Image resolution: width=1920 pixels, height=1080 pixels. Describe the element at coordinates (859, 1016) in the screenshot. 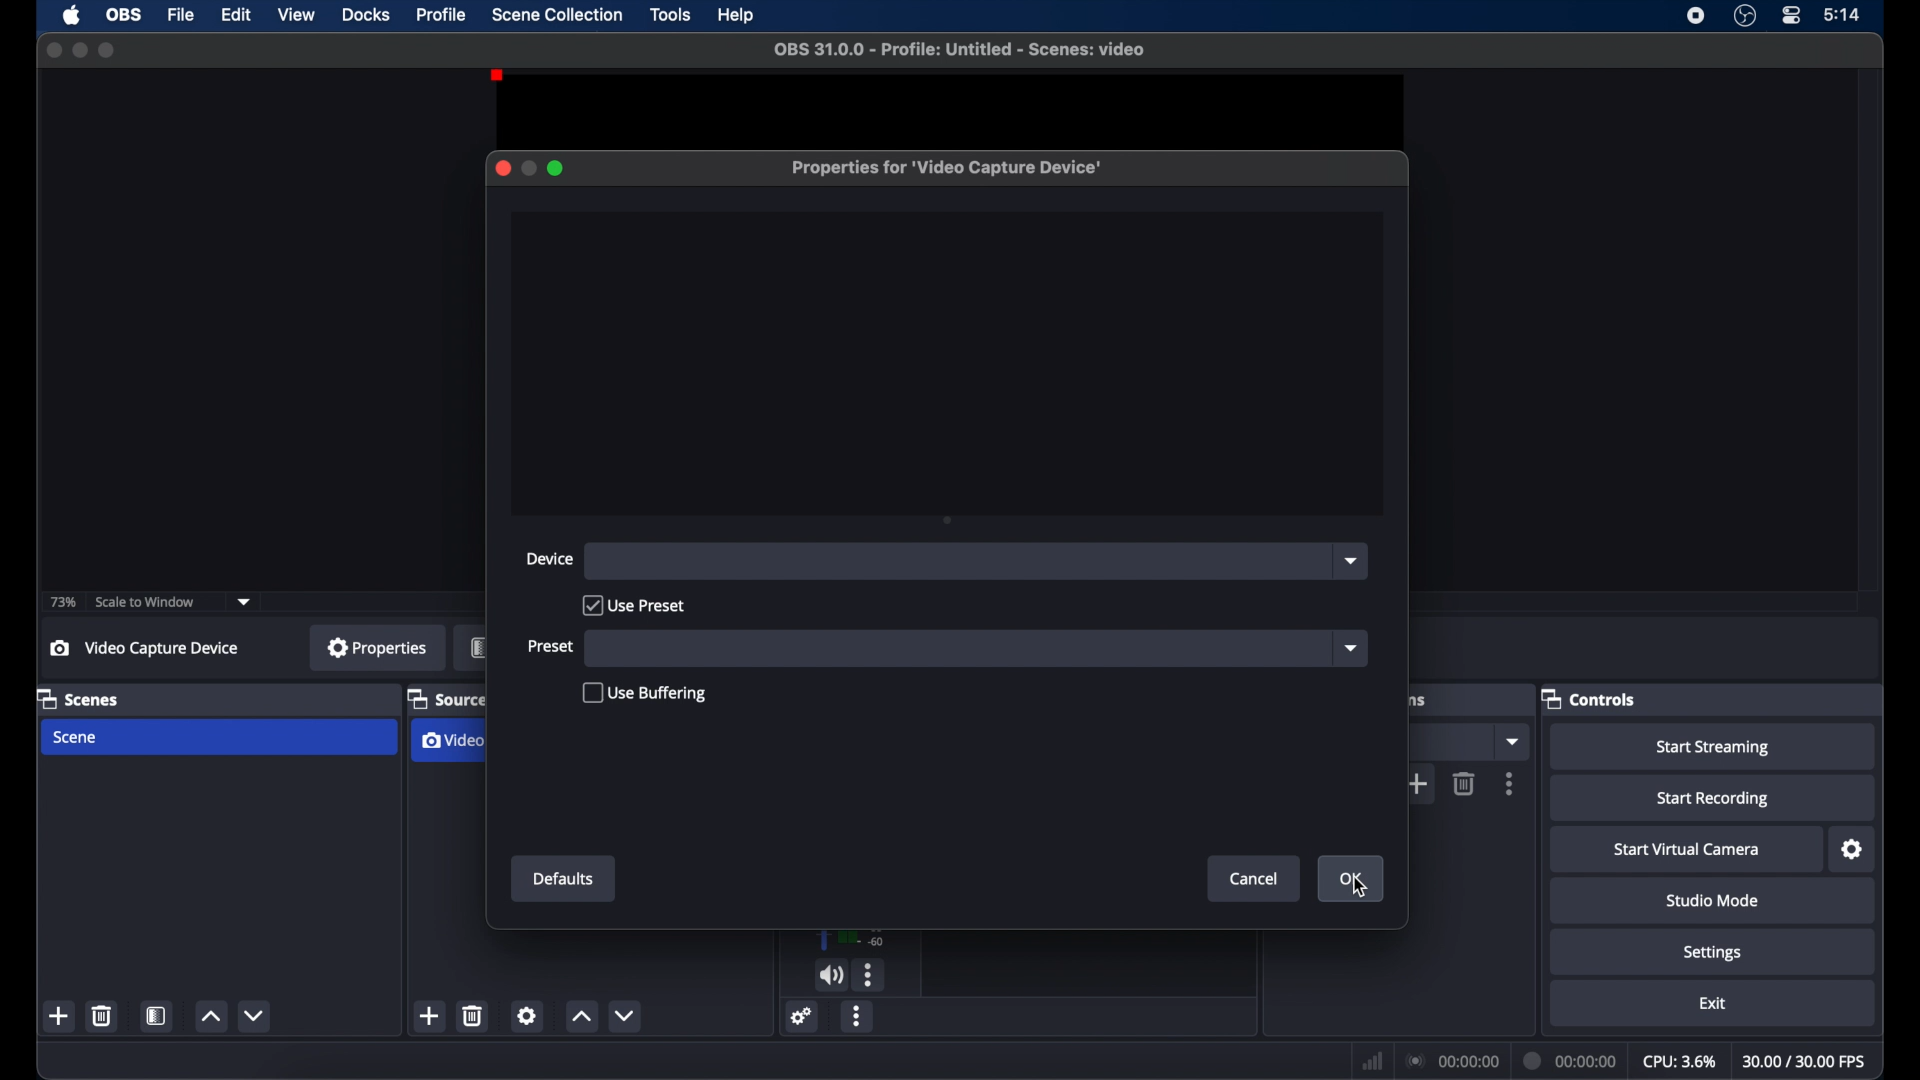

I see `more options` at that location.